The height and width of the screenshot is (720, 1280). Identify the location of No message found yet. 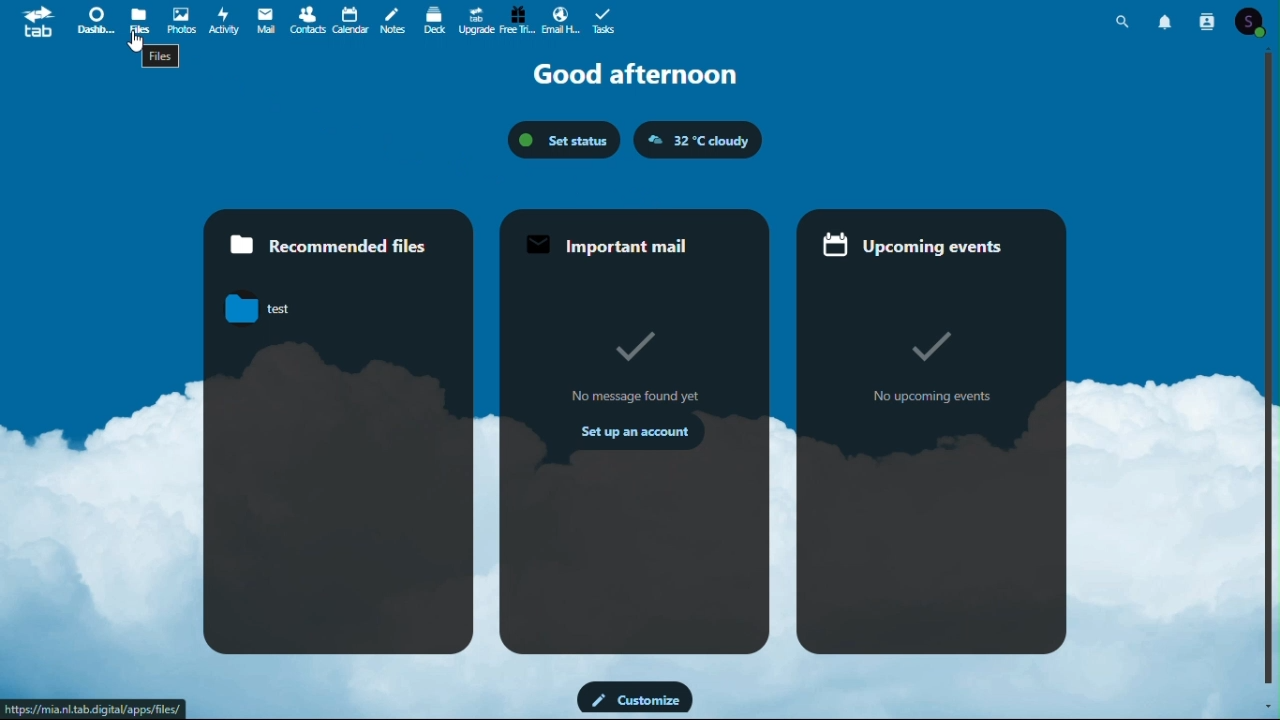
(626, 396).